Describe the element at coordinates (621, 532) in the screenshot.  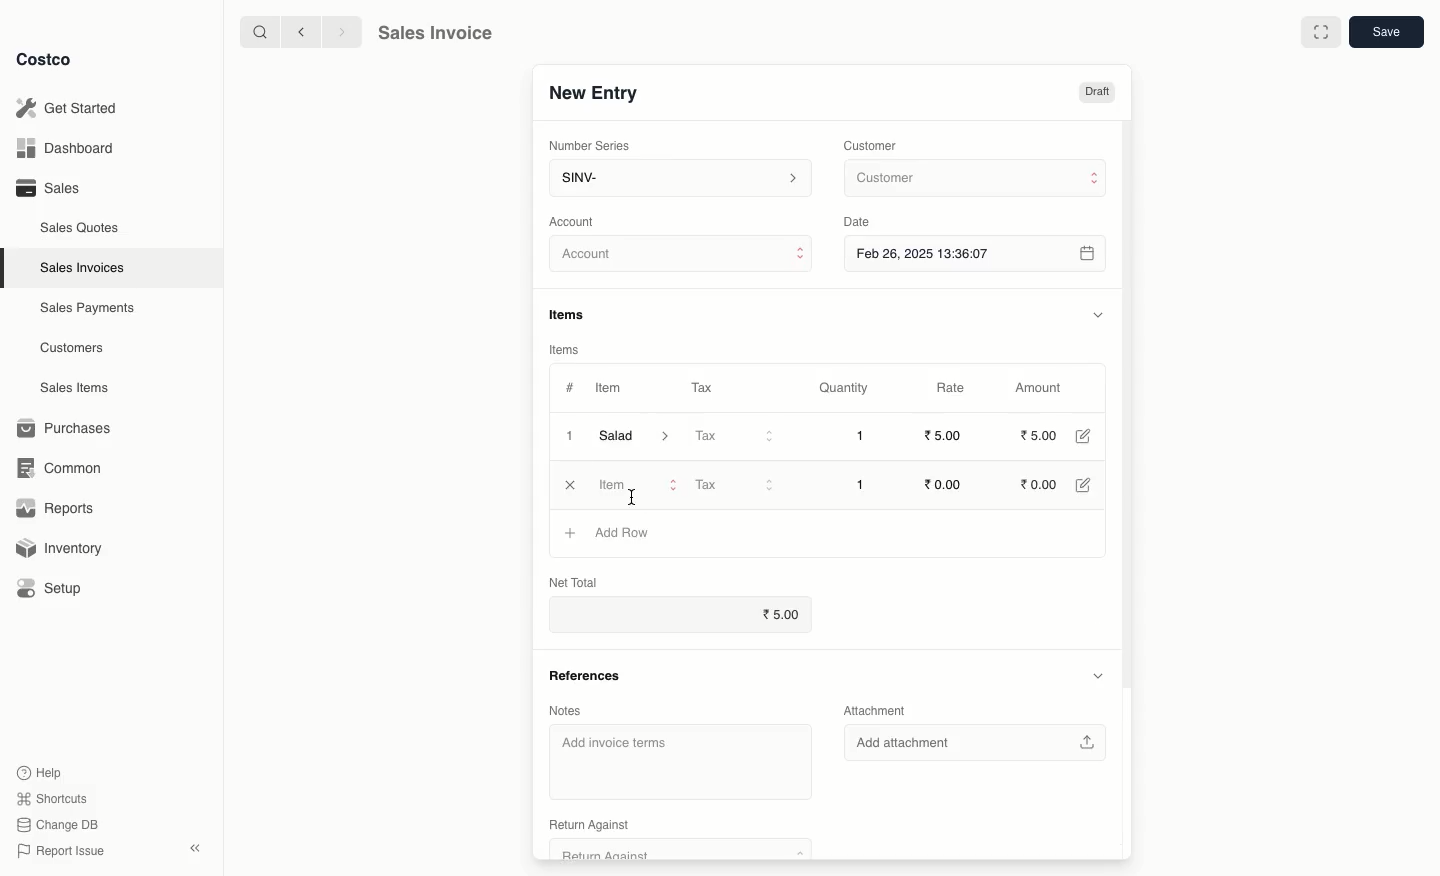
I see `Add Row` at that location.